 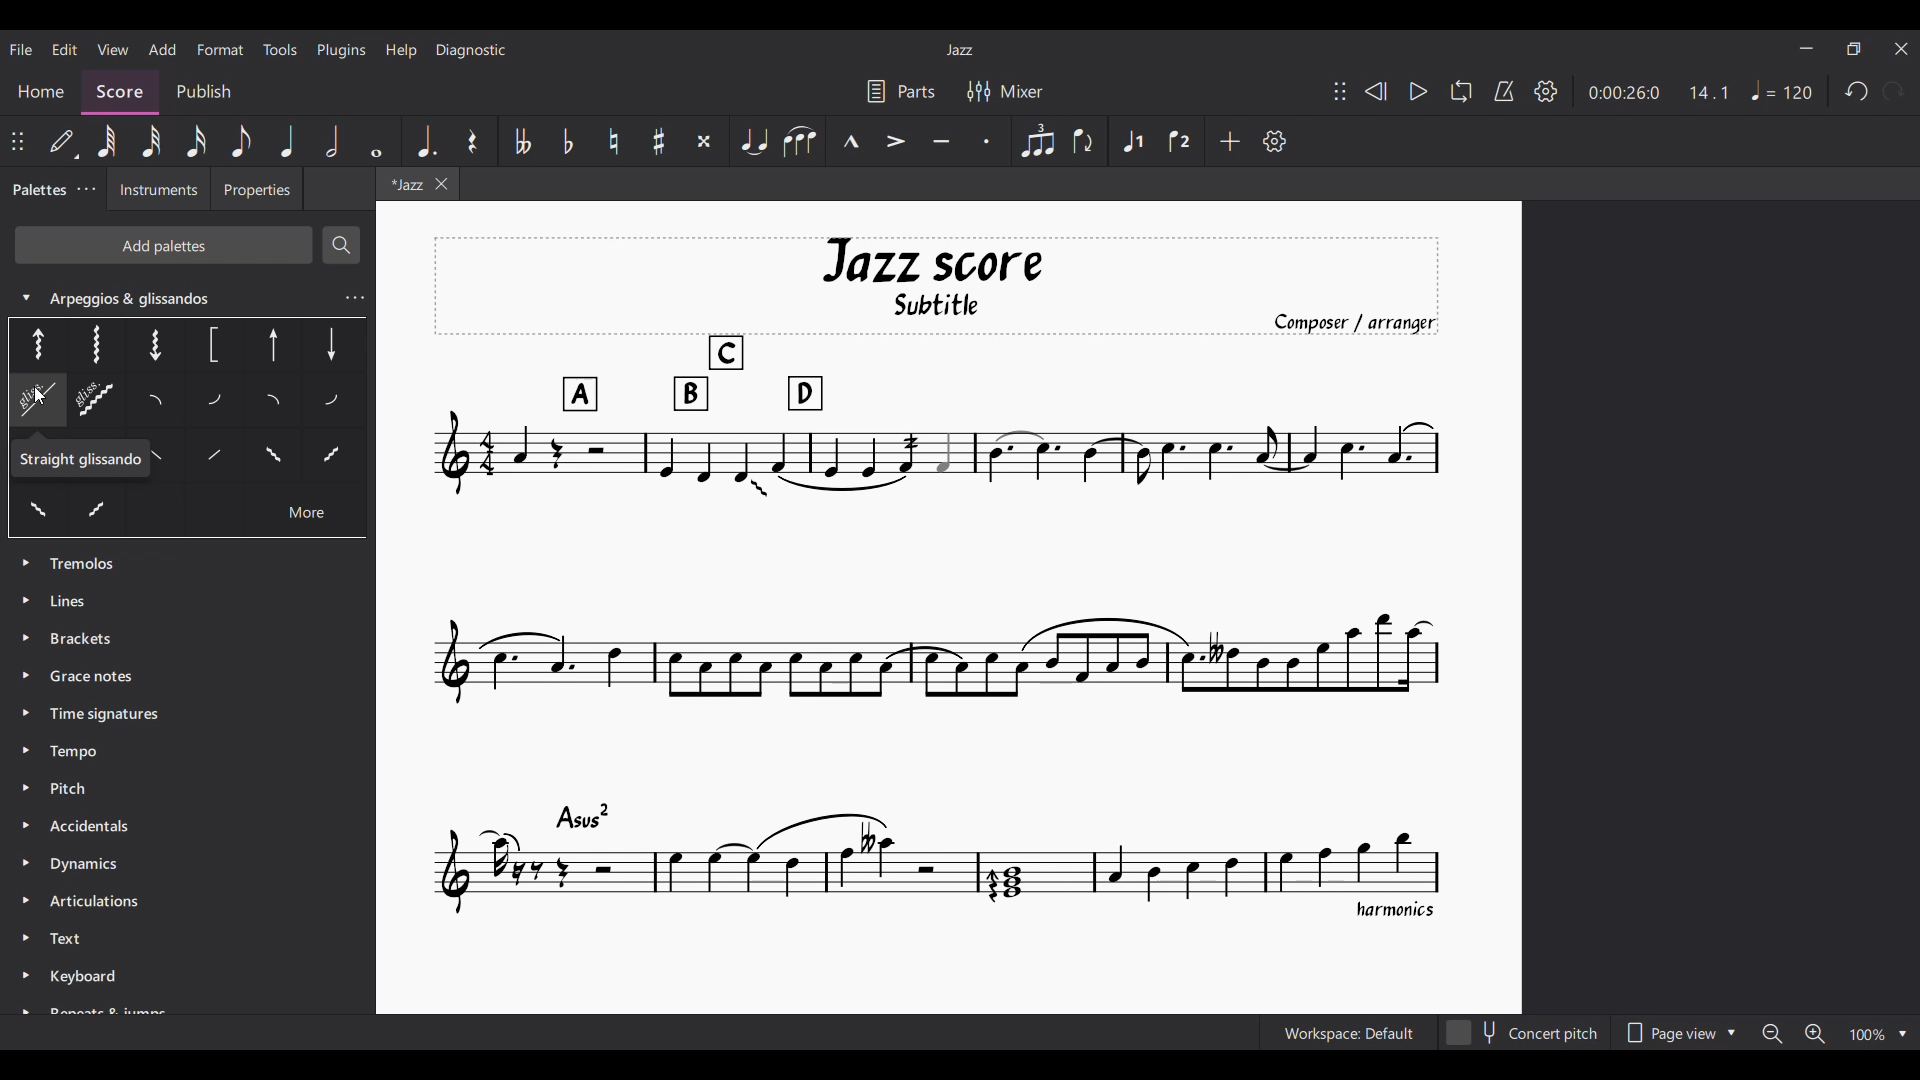 I want to click on Staccato, so click(x=988, y=141).